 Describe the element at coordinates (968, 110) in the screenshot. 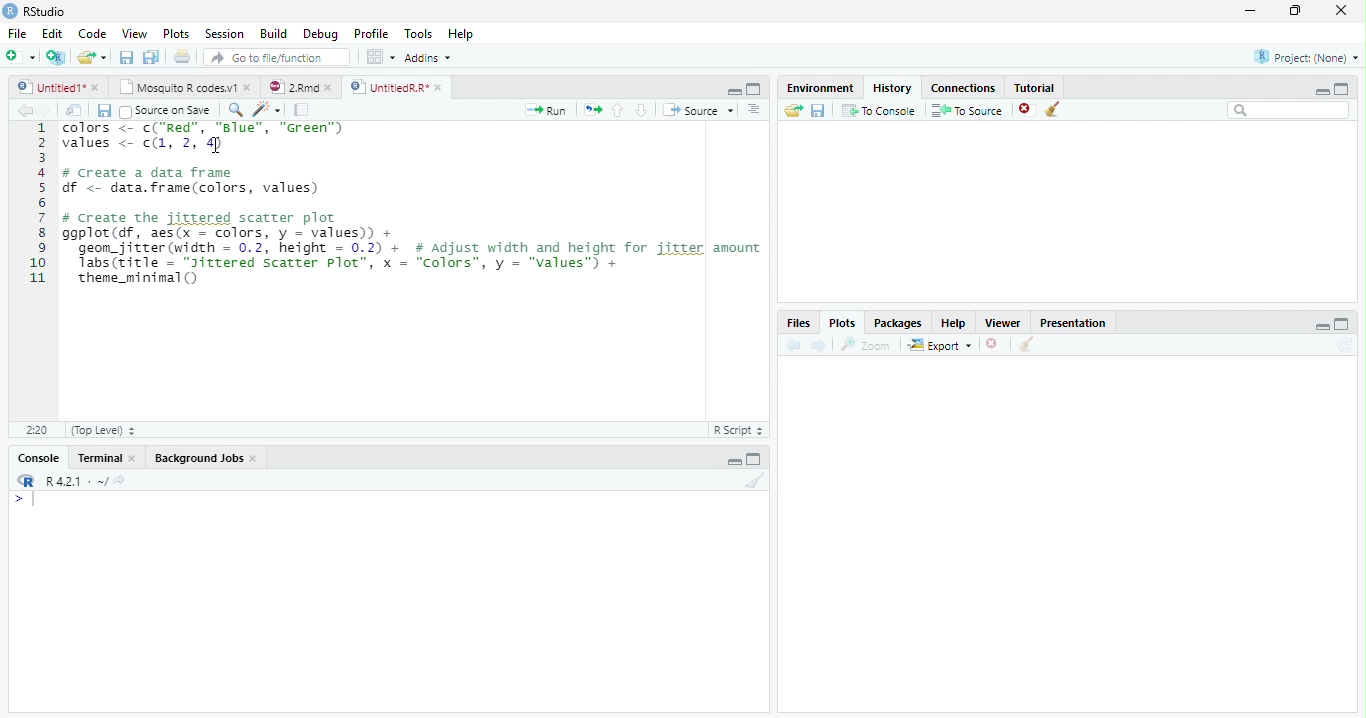

I see `To Source` at that location.